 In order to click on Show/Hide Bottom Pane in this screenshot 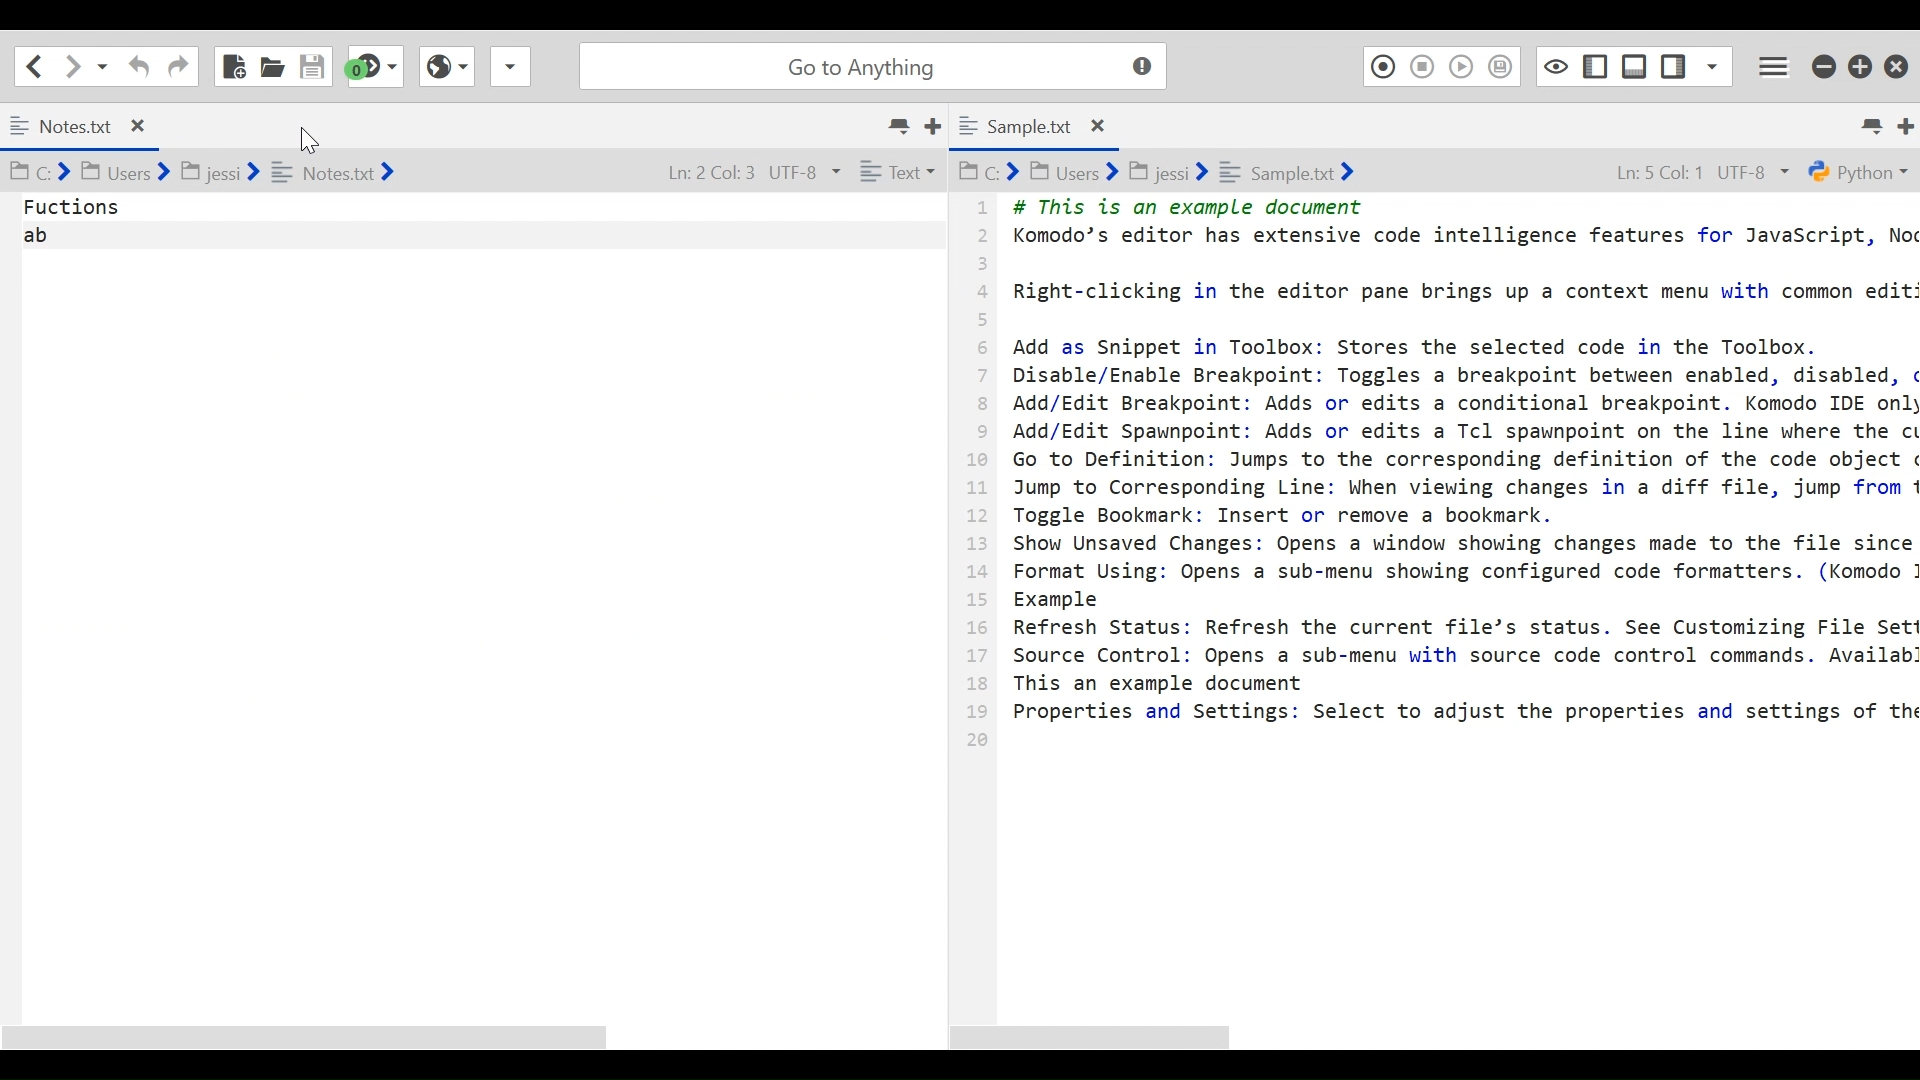, I will do `click(1636, 65)`.